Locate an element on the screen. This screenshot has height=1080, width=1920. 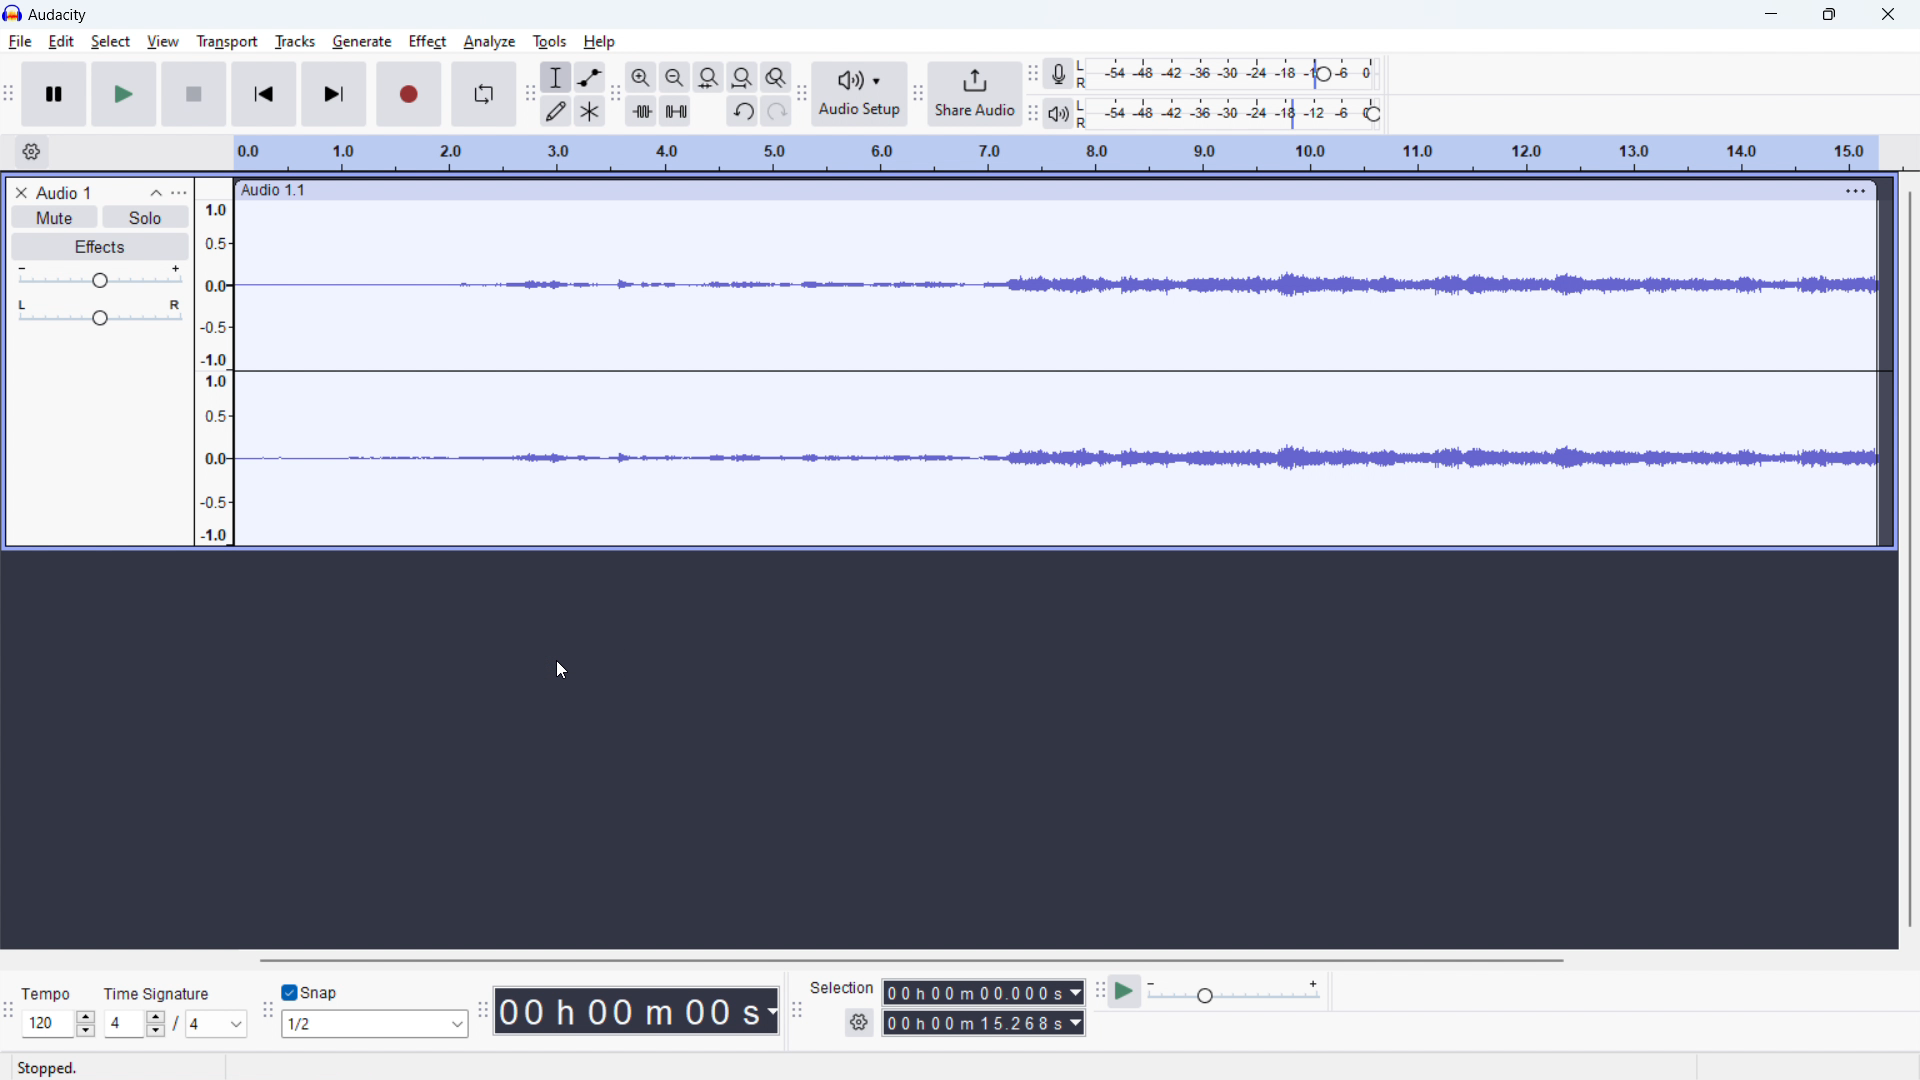
help is located at coordinates (600, 41).